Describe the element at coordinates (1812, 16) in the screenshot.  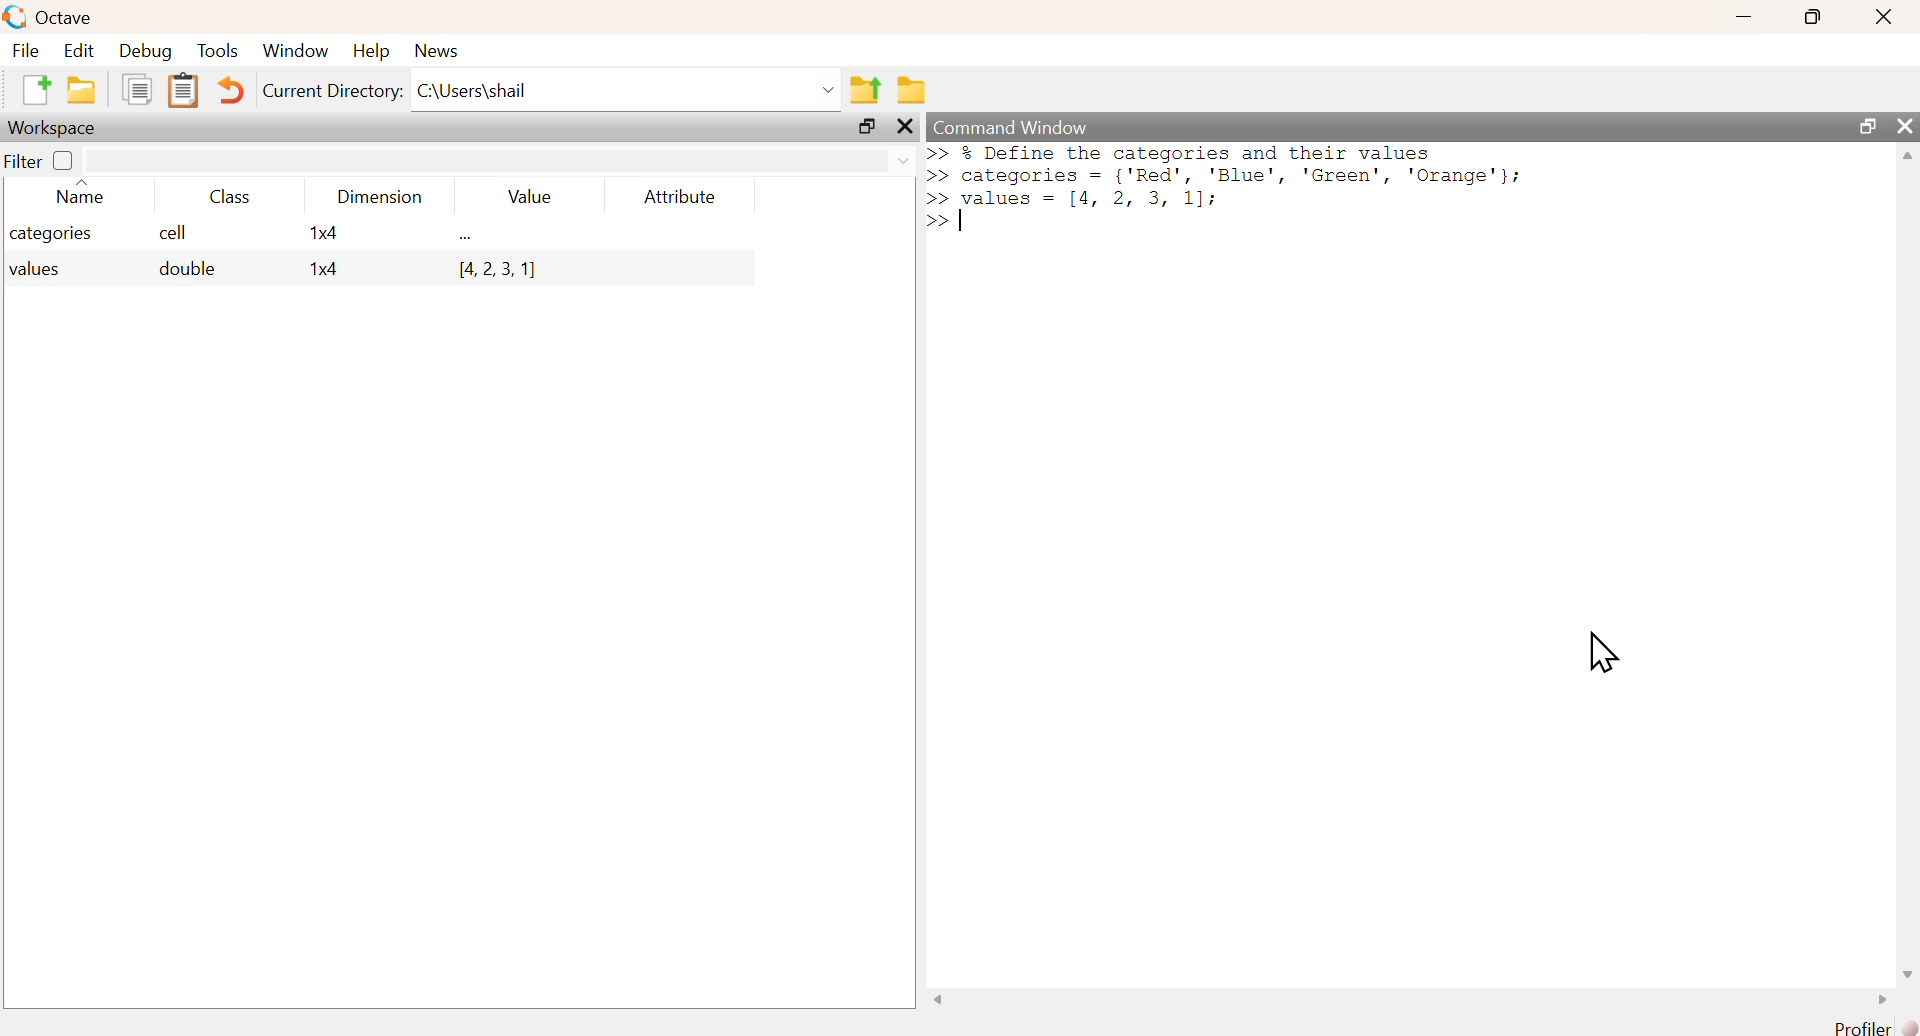
I see `maximize` at that location.